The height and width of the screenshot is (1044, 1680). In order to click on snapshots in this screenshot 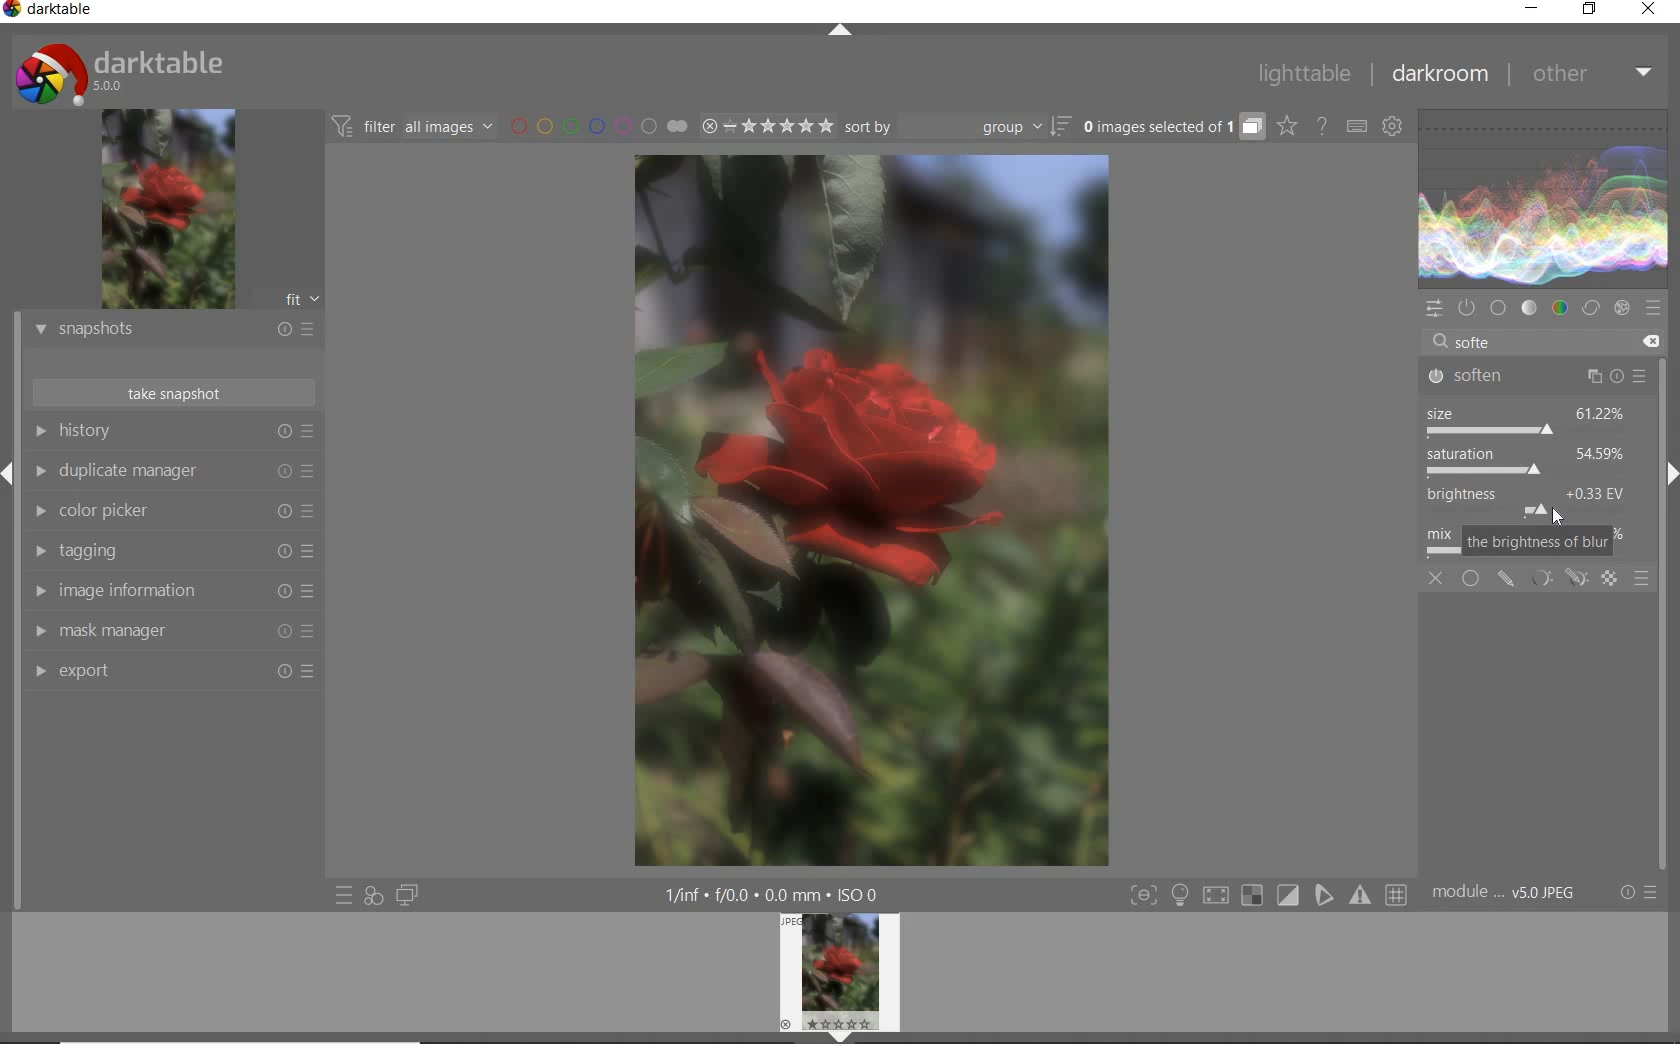, I will do `click(173, 331)`.